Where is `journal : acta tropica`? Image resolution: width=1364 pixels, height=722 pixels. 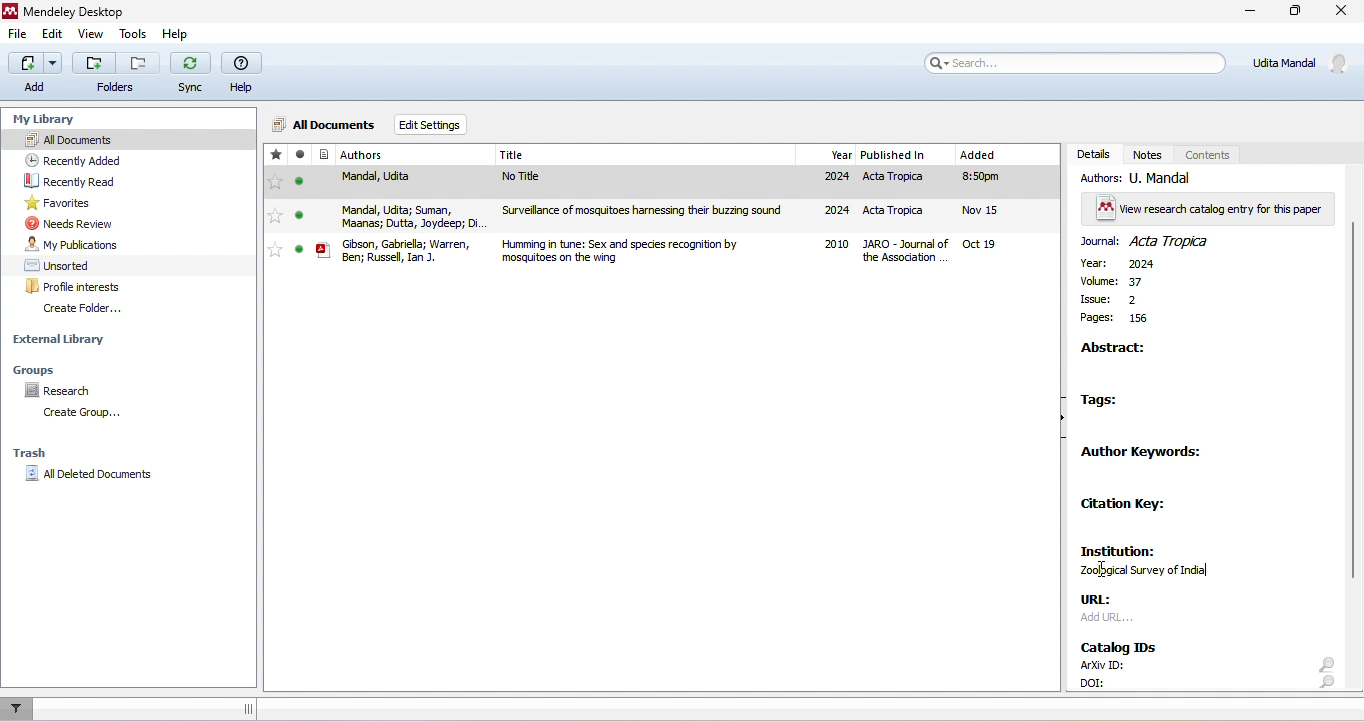
journal : acta tropica is located at coordinates (1158, 241).